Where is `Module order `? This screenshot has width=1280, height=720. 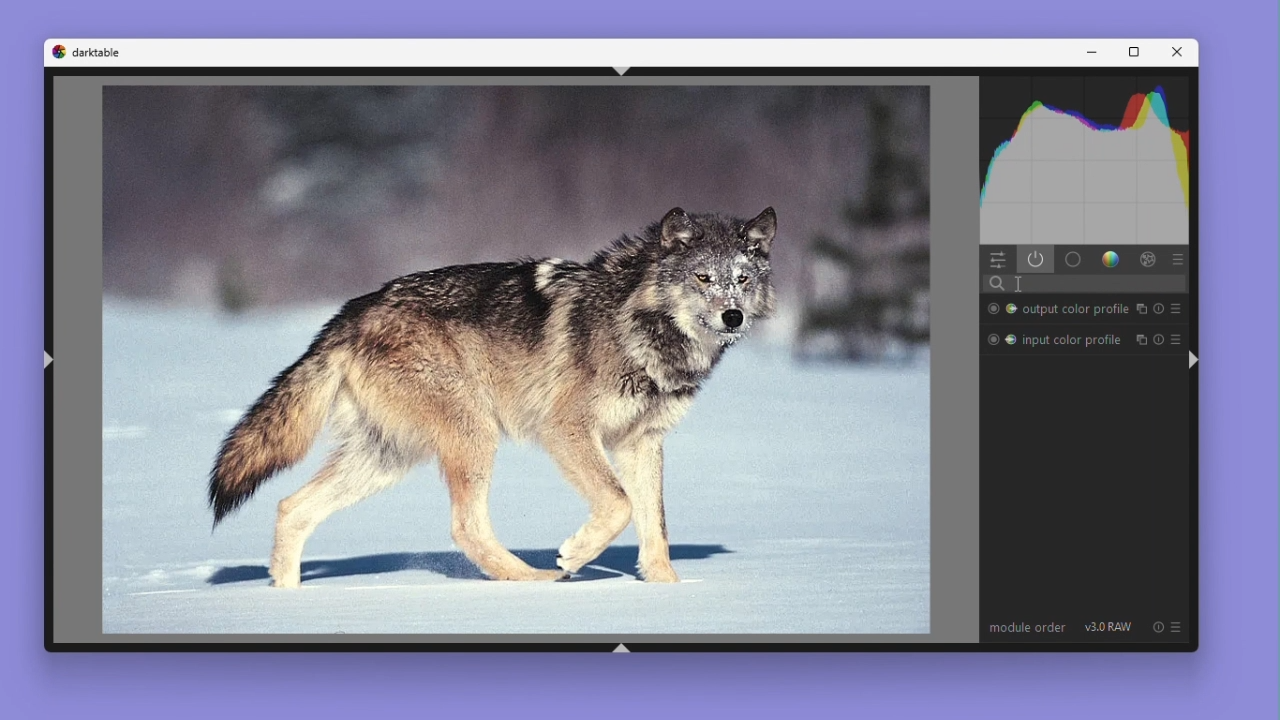 Module order  is located at coordinates (1027, 629).